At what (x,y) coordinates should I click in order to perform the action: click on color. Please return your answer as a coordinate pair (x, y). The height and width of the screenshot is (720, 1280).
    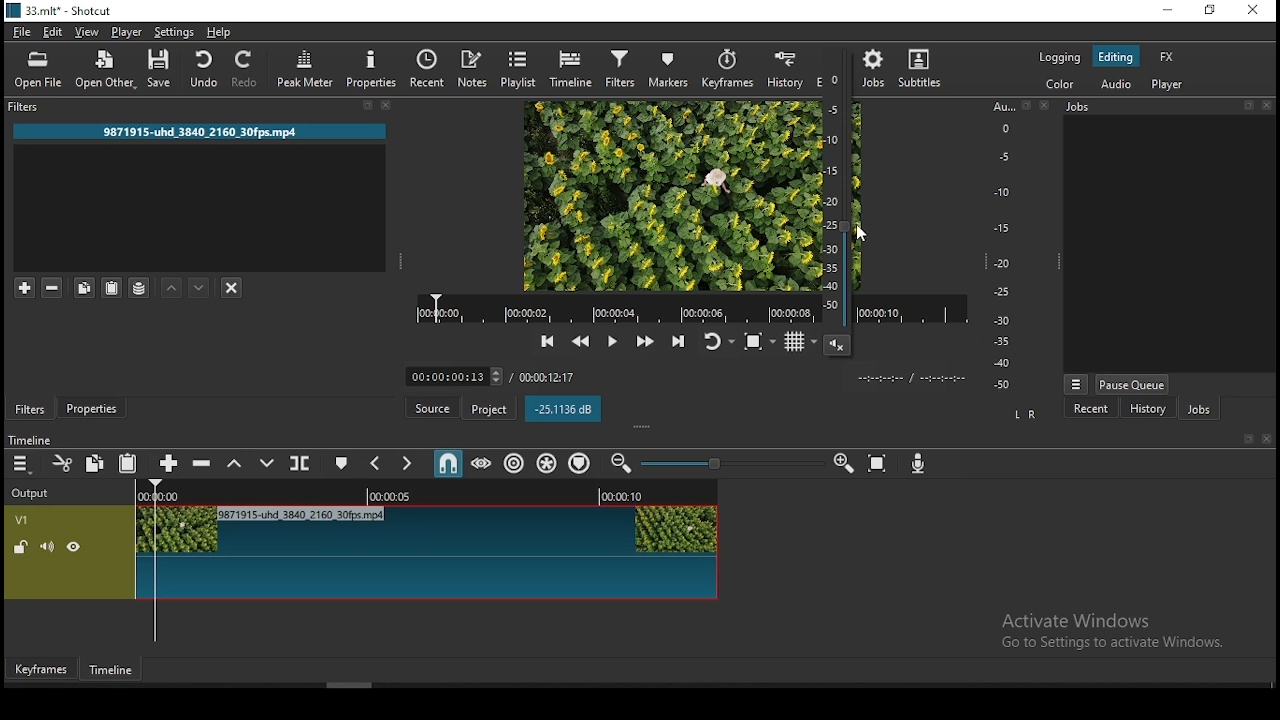
    Looking at the image, I should click on (1051, 86).